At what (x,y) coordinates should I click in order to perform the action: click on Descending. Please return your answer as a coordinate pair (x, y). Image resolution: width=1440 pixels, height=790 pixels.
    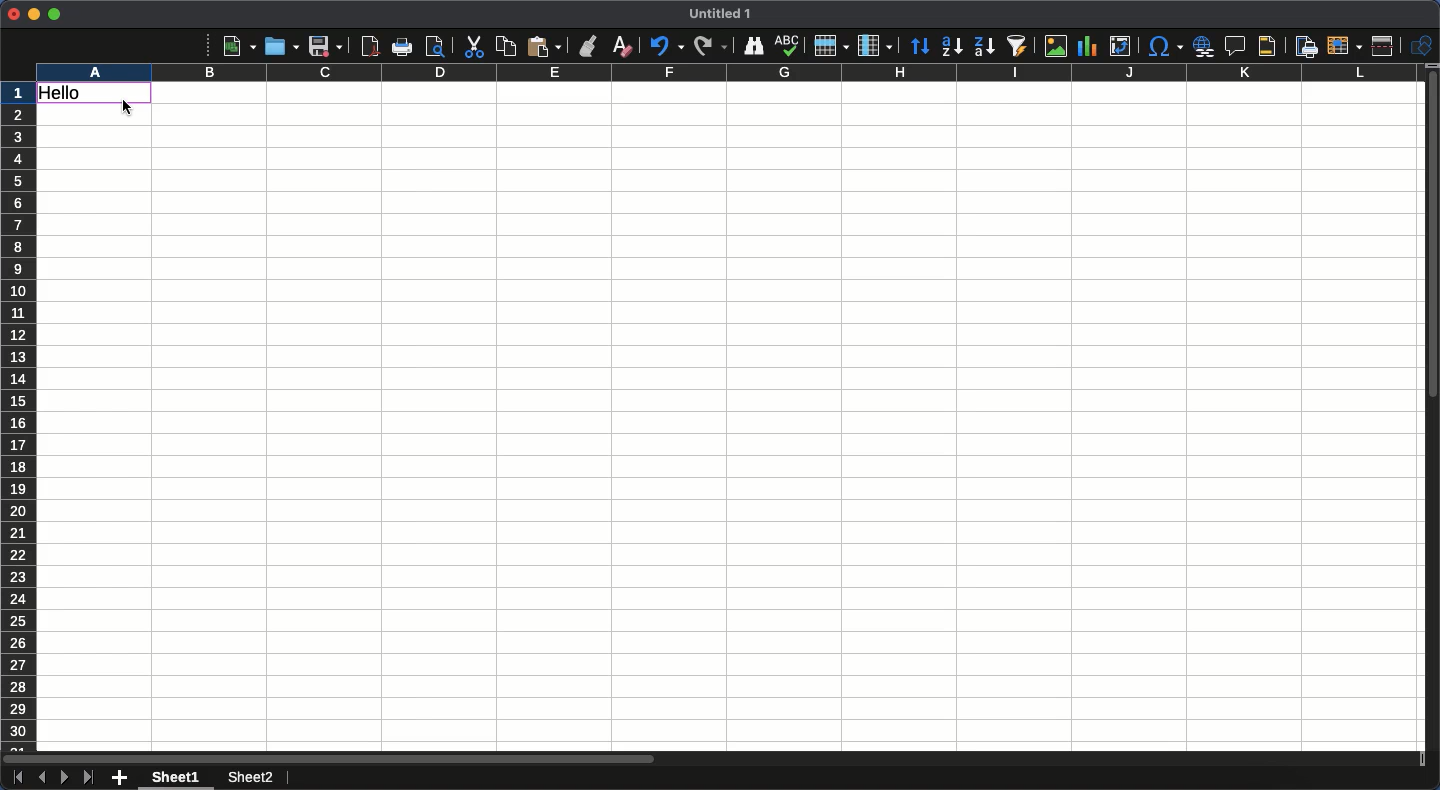
    Looking at the image, I should click on (983, 47).